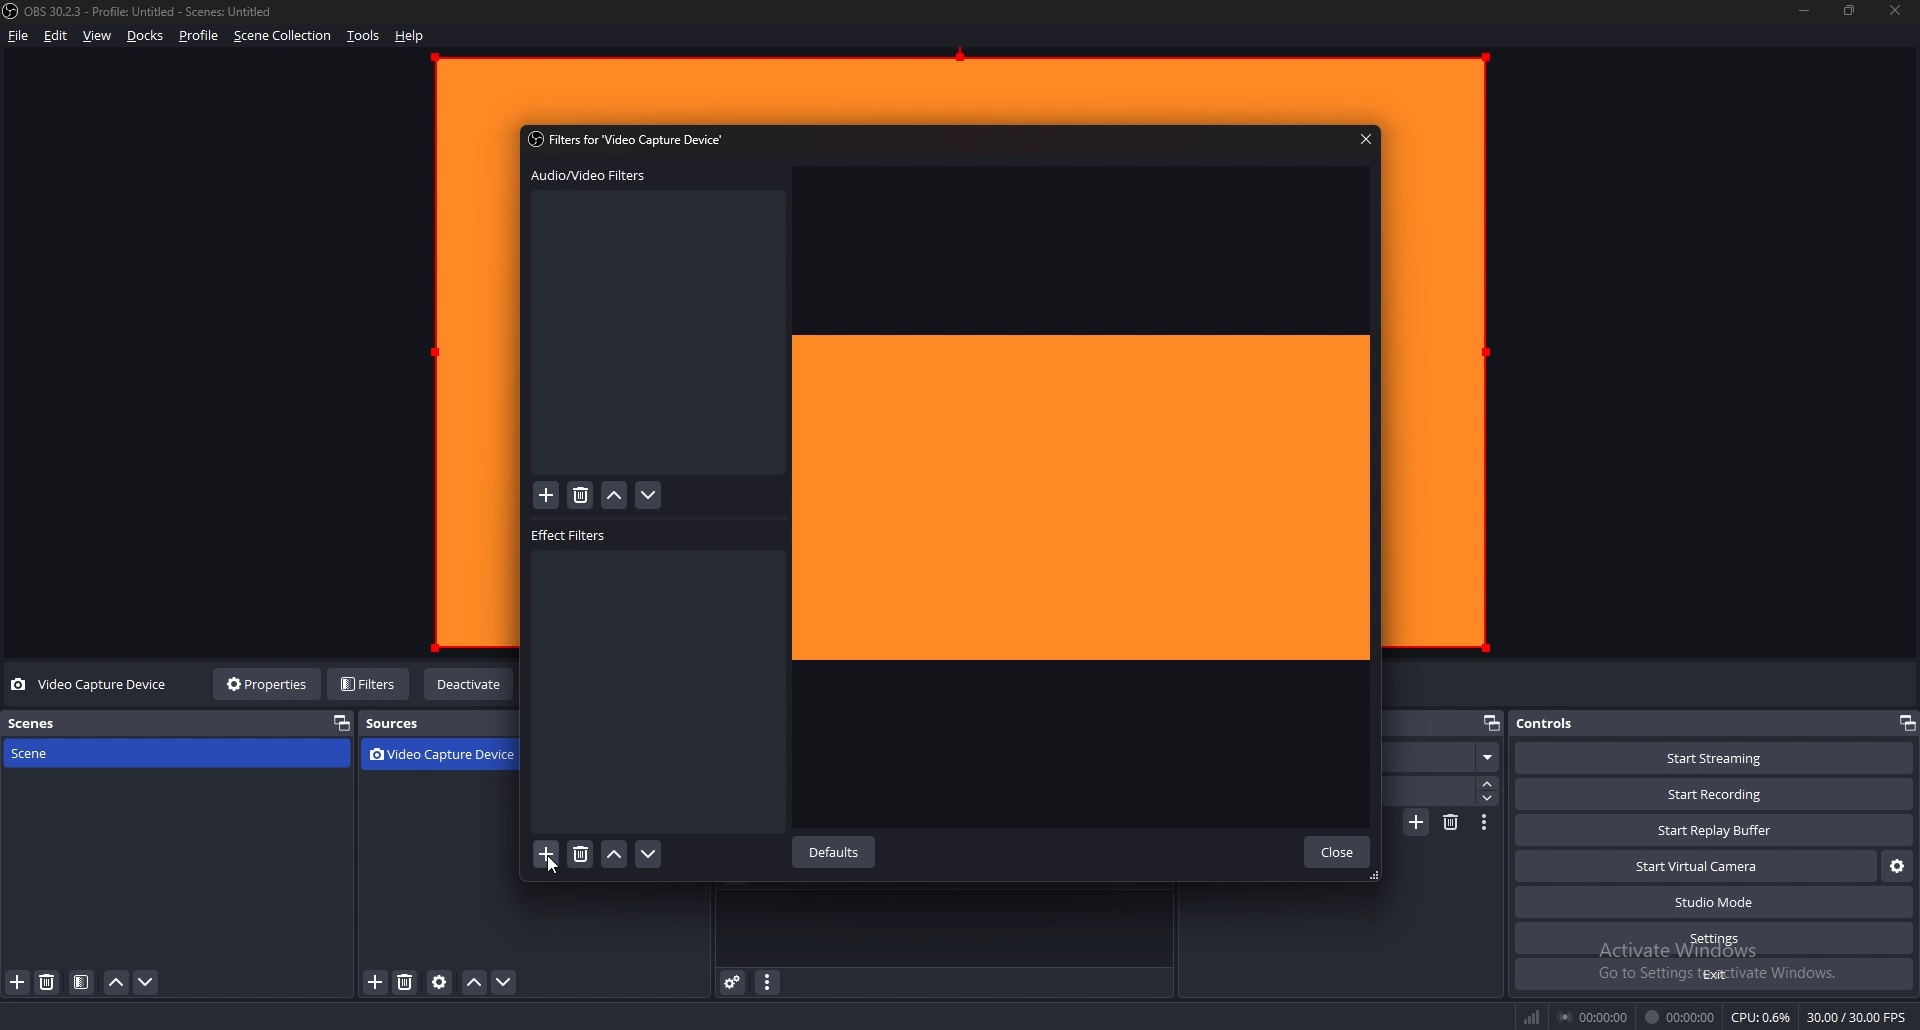 The image size is (1920, 1030). I want to click on edit, so click(56, 35).